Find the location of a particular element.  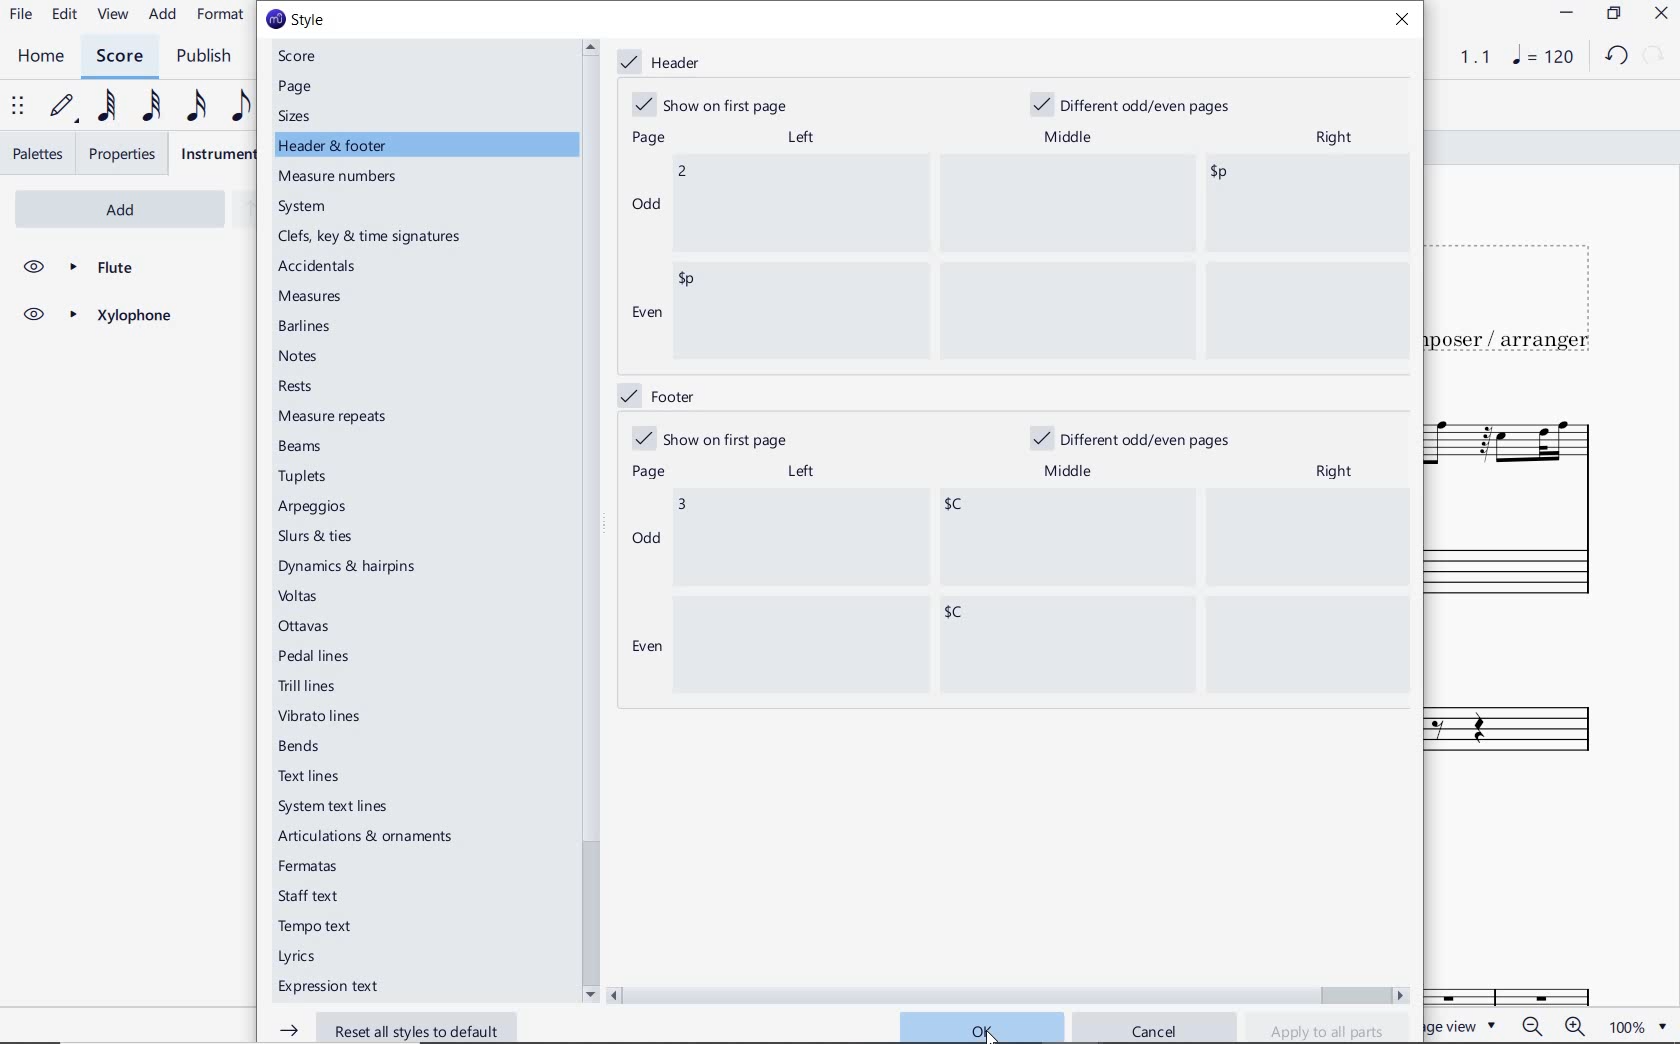

scrollbar is located at coordinates (588, 520).